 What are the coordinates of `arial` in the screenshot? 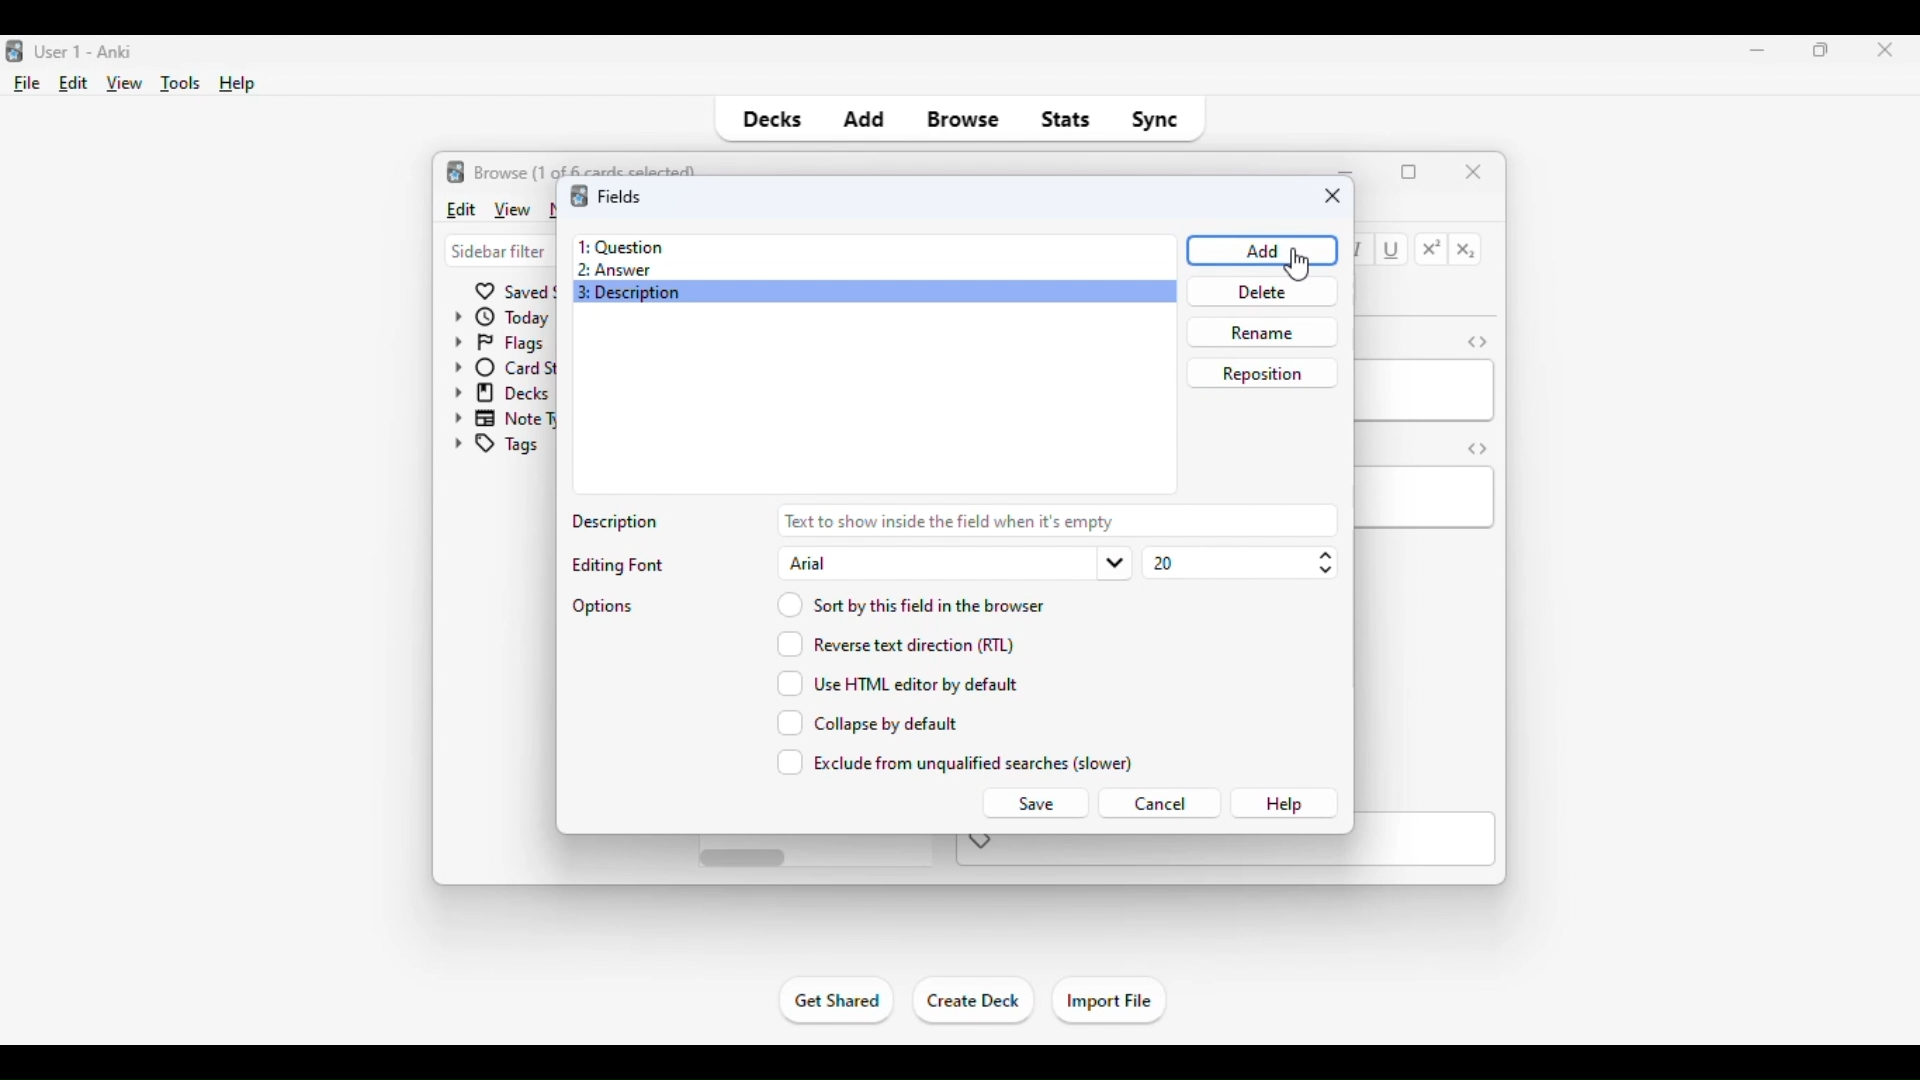 It's located at (953, 563).